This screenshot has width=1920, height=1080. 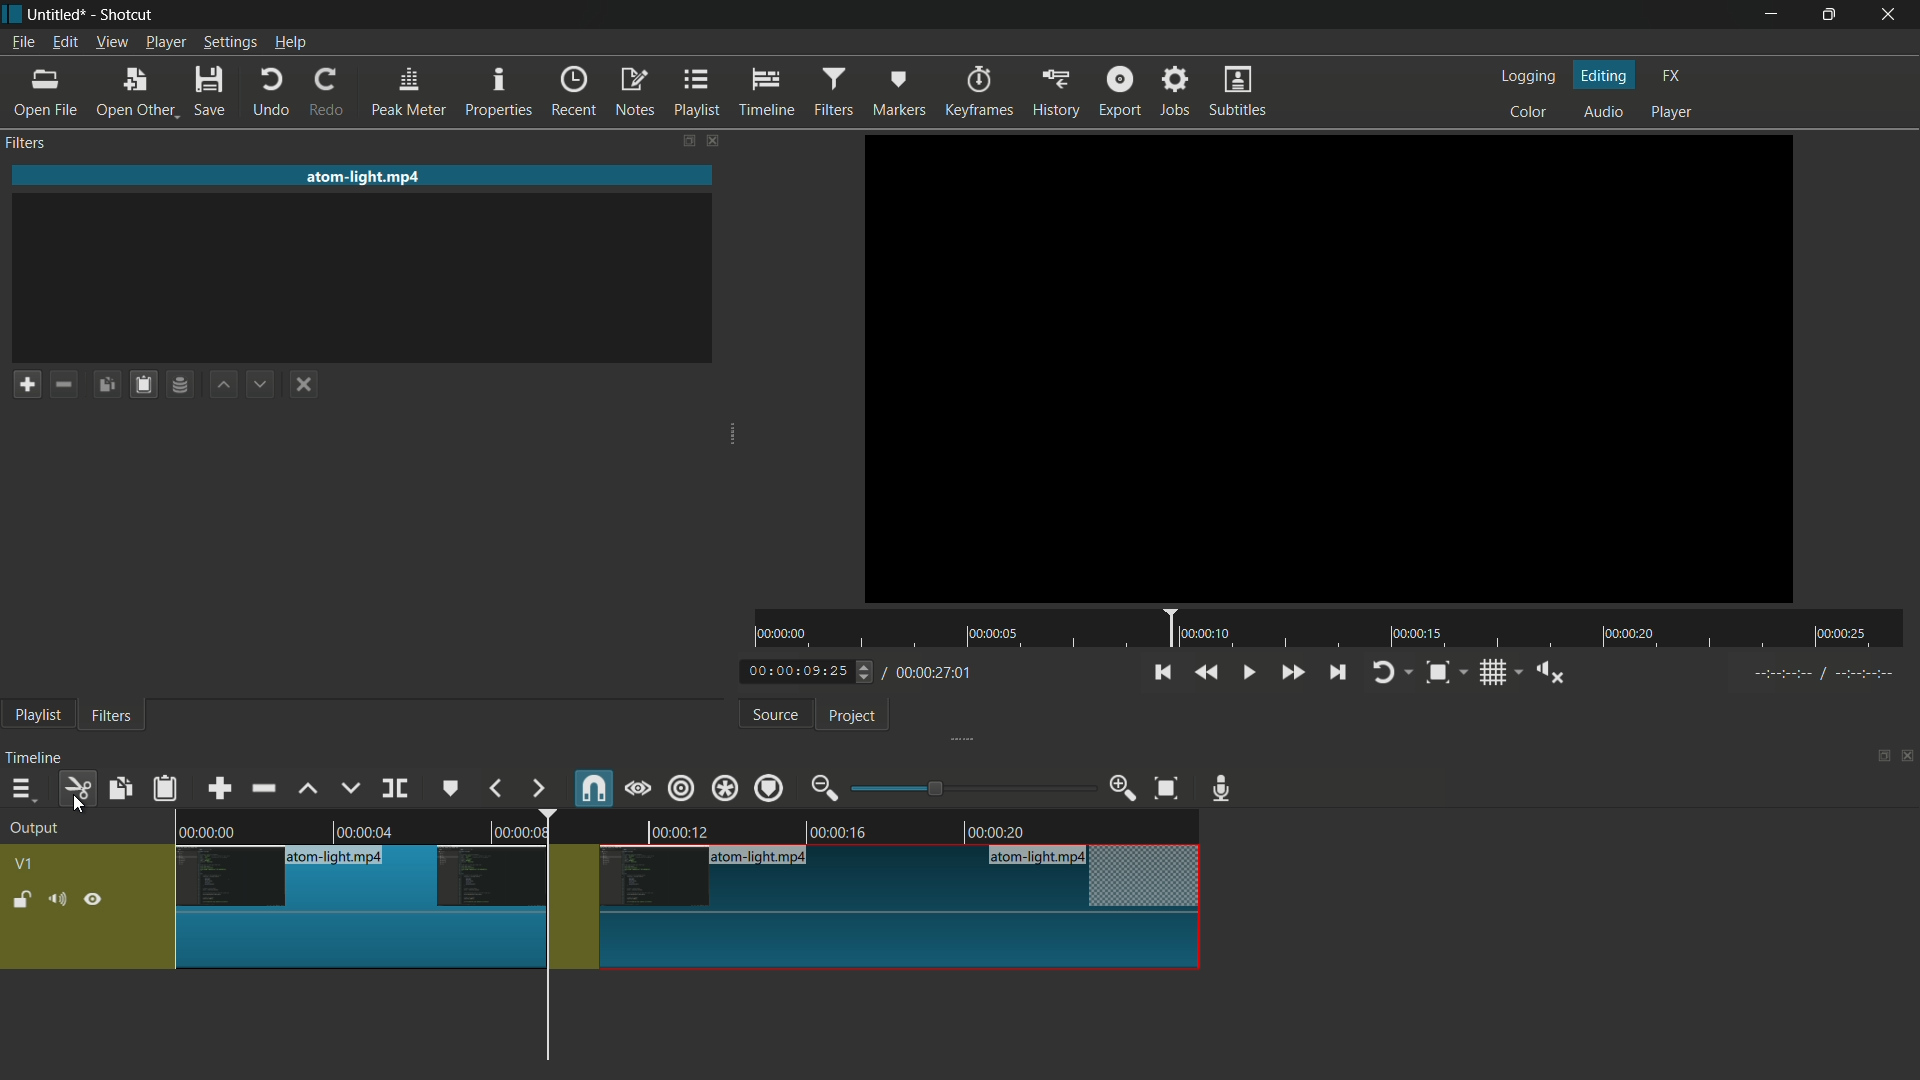 I want to click on zoom timeline to fit, so click(x=1447, y=672).